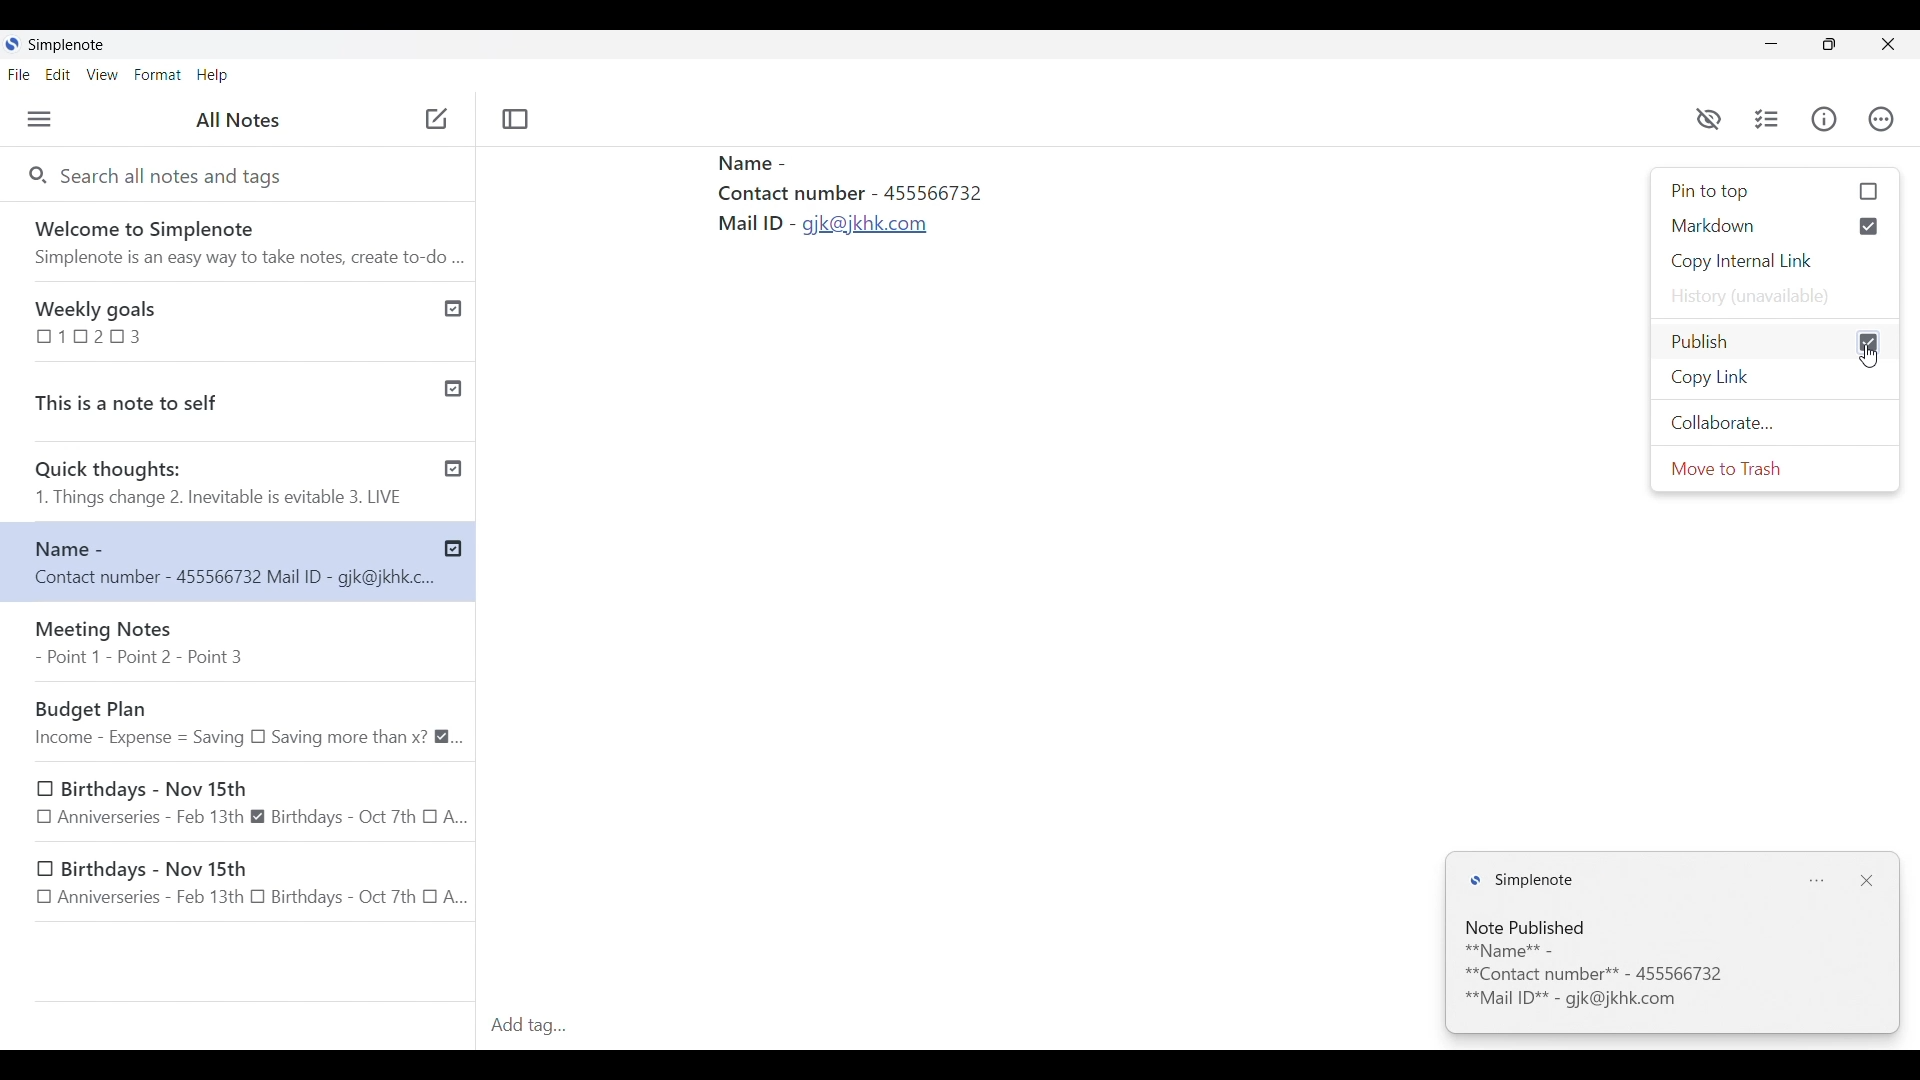  I want to click on Copy link, so click(1775, 378).